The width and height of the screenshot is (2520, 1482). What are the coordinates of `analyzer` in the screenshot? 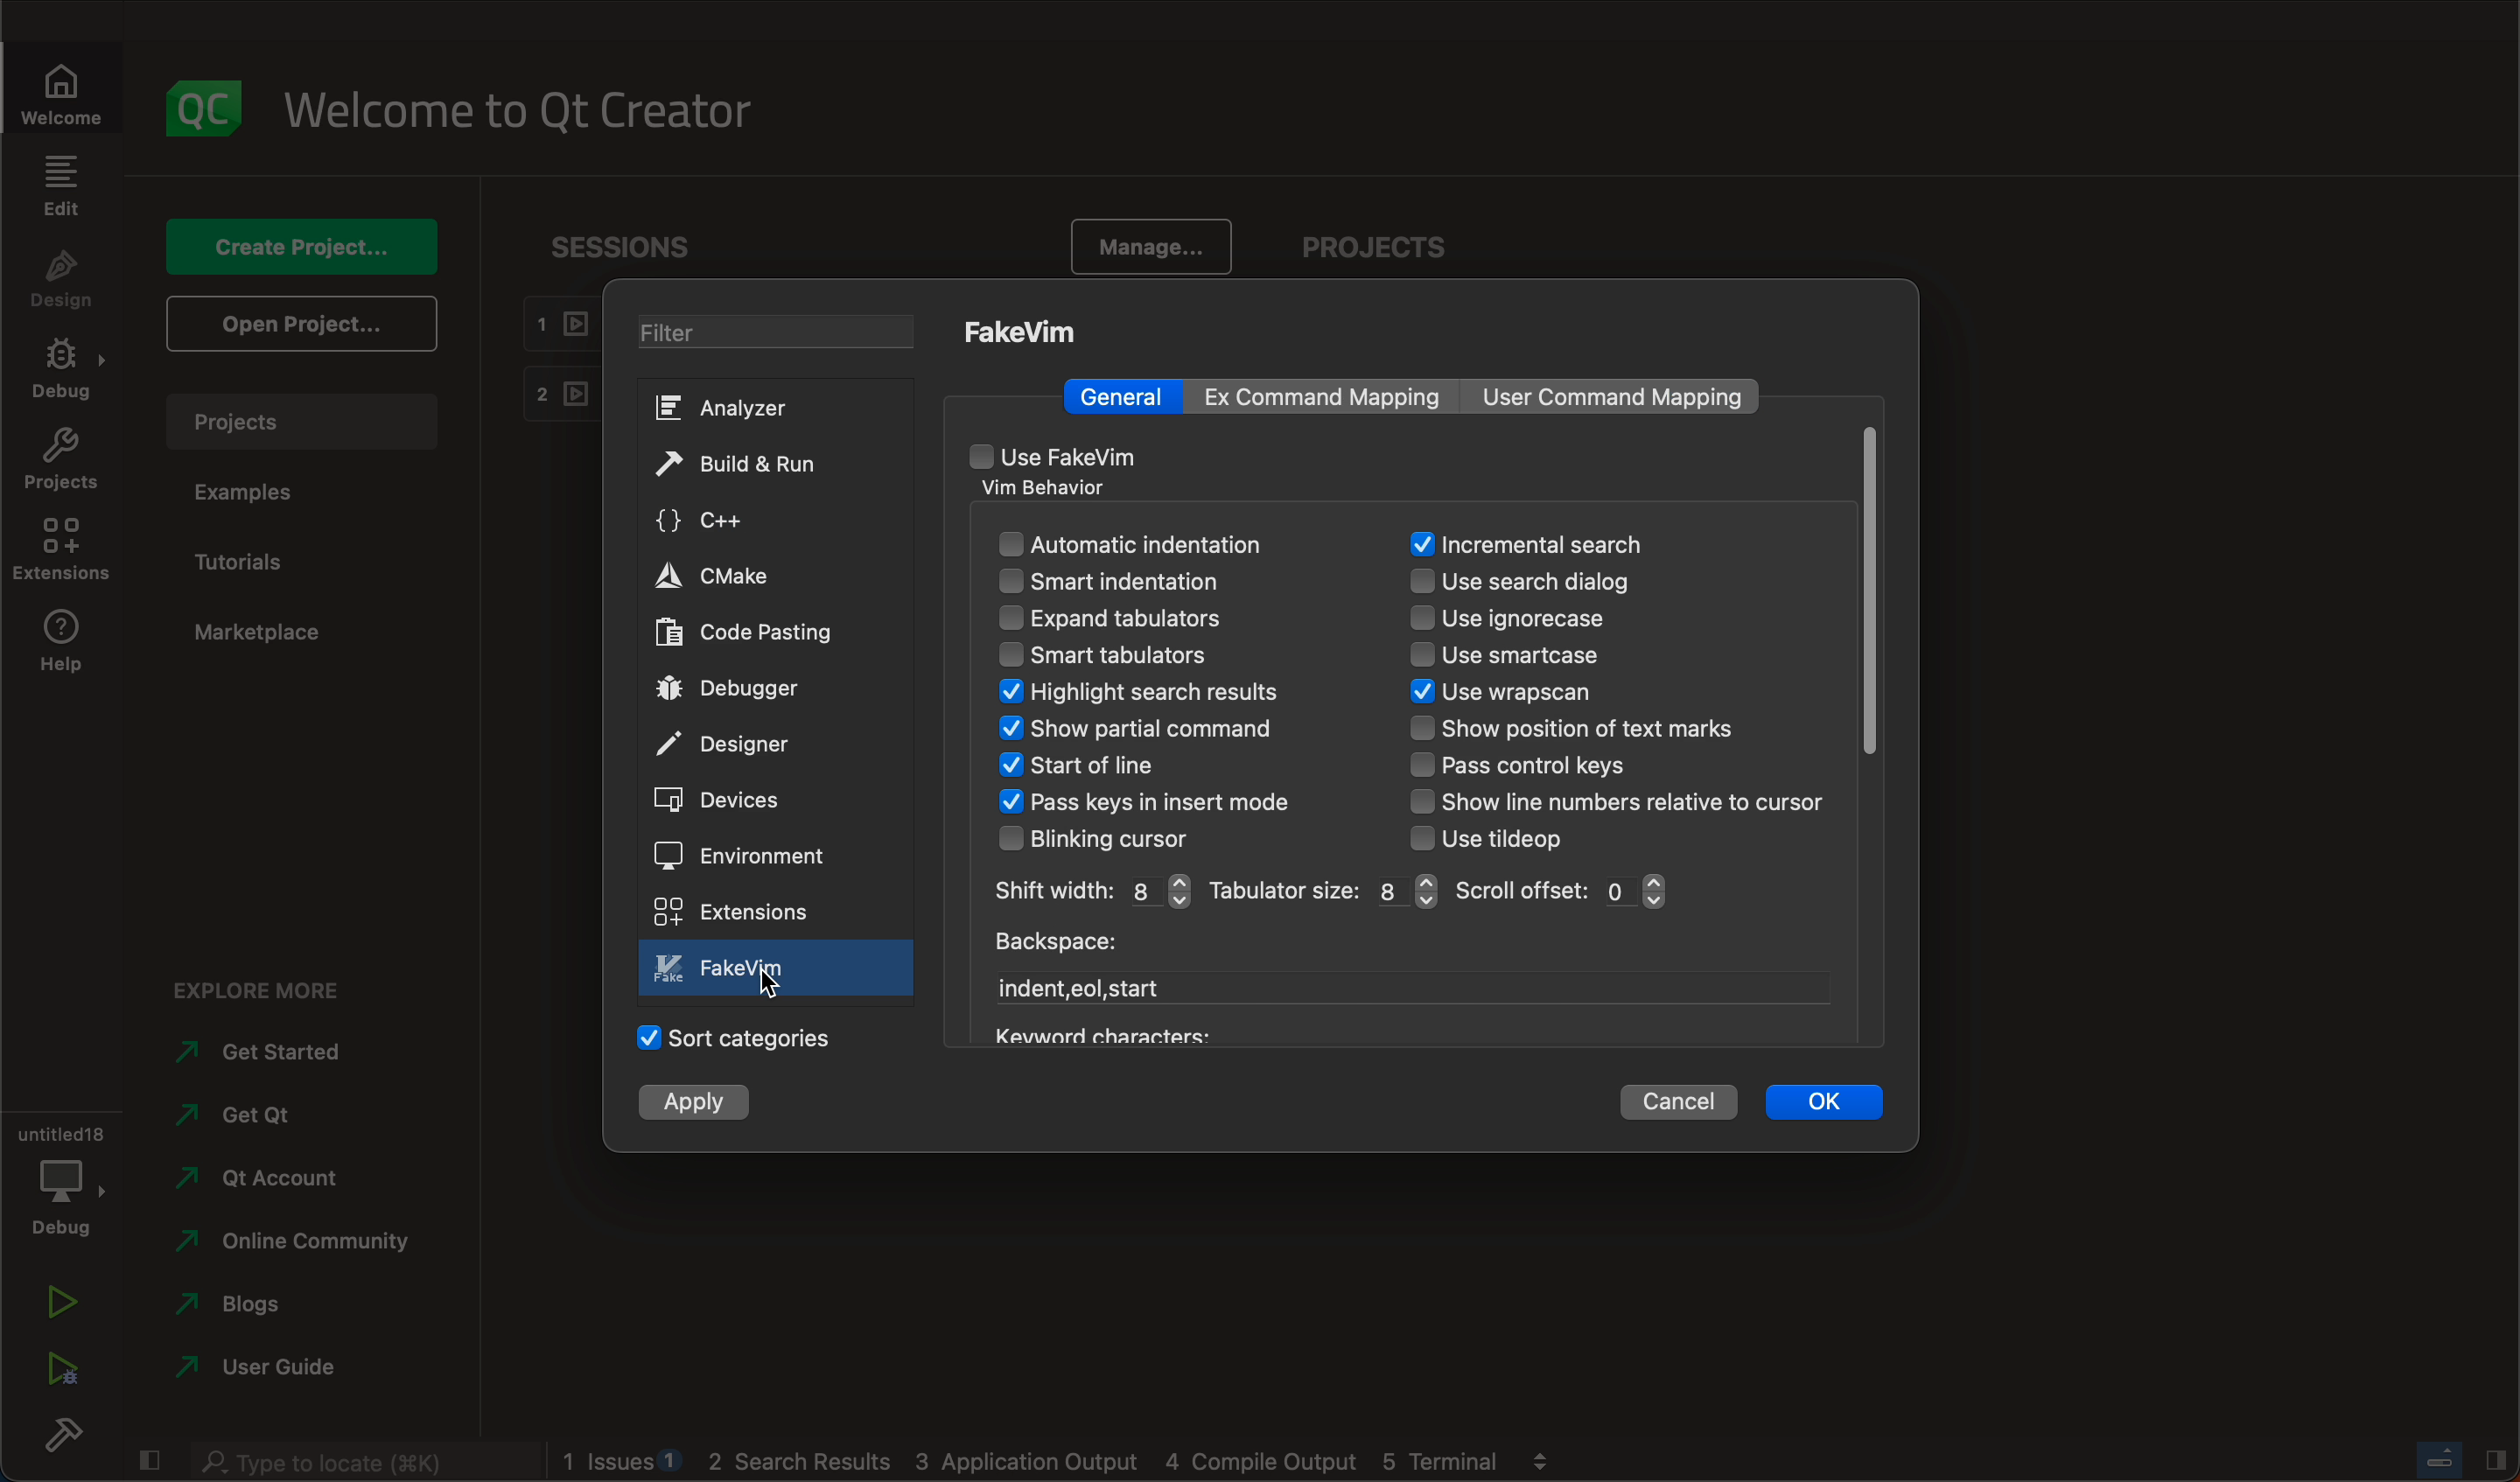 It's located at (747, 409).